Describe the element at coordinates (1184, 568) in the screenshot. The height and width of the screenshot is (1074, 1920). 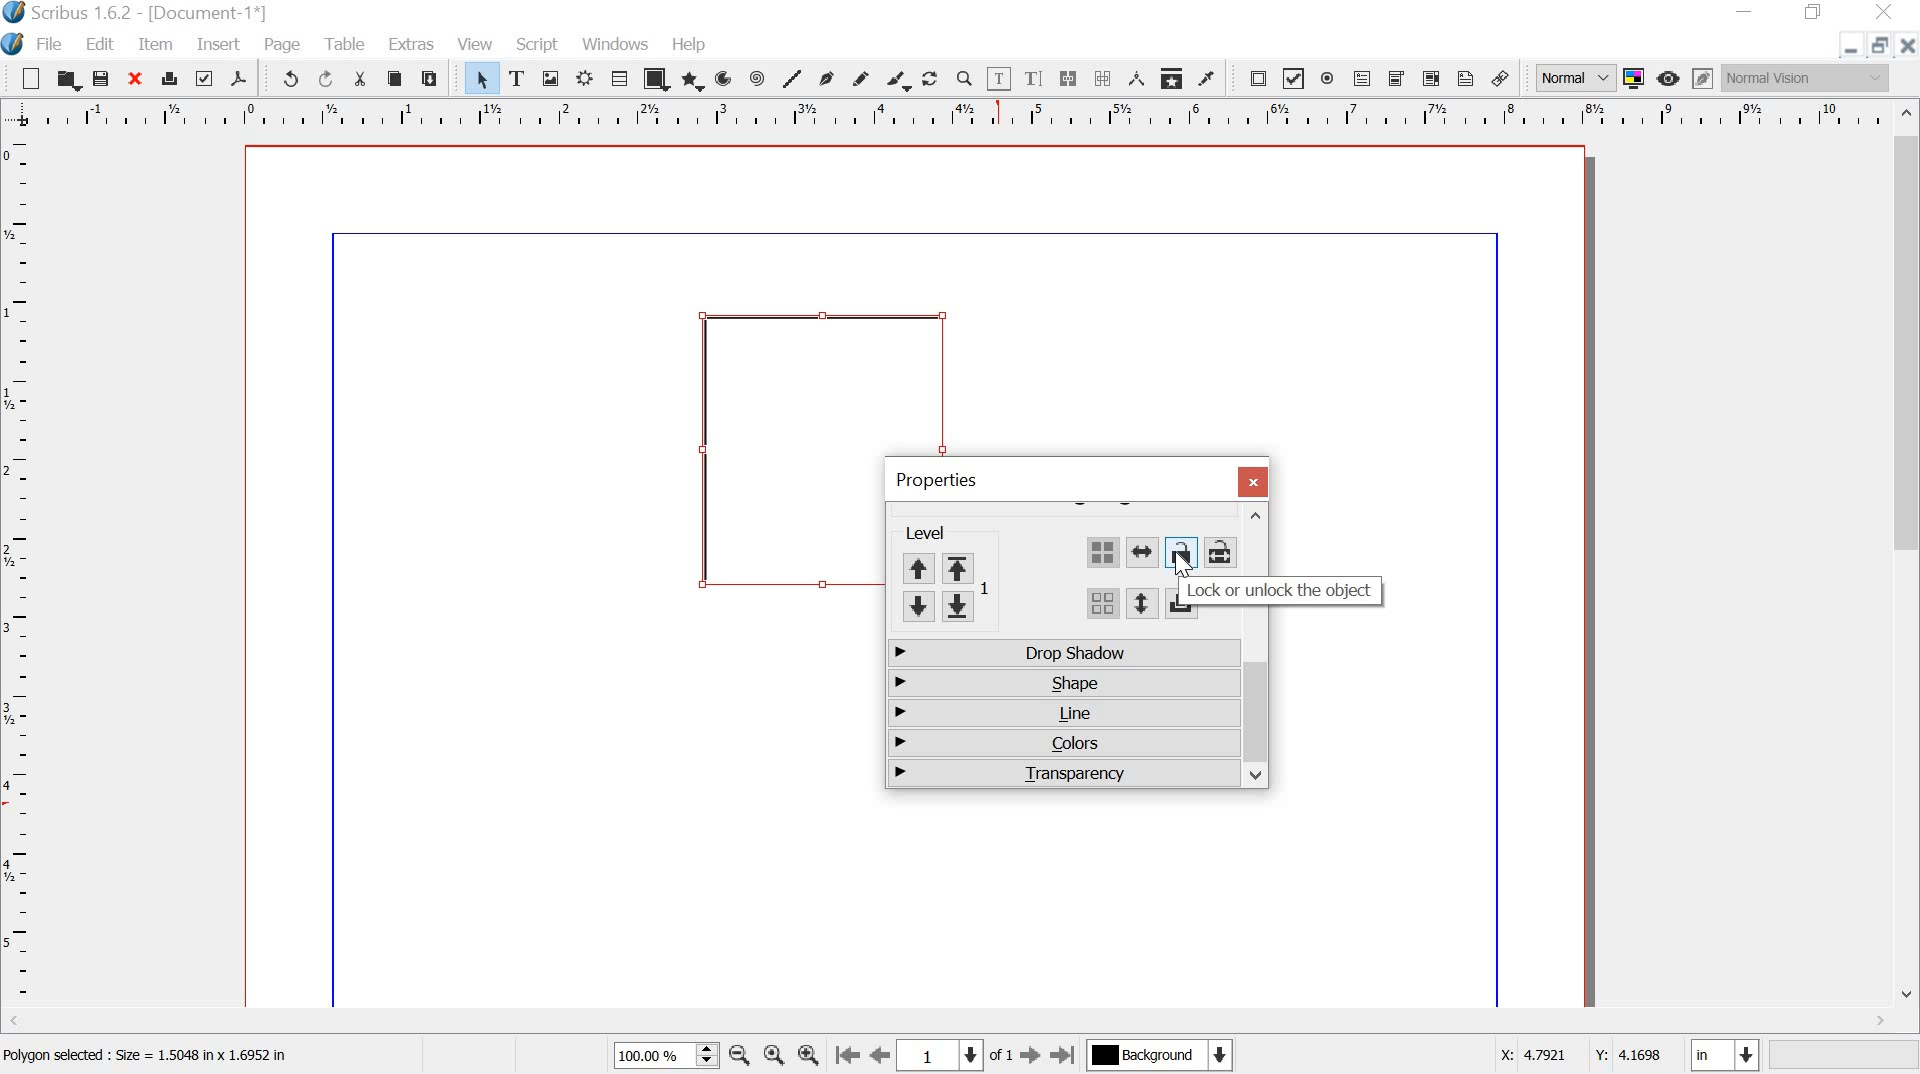
I see `cursor` at that location.